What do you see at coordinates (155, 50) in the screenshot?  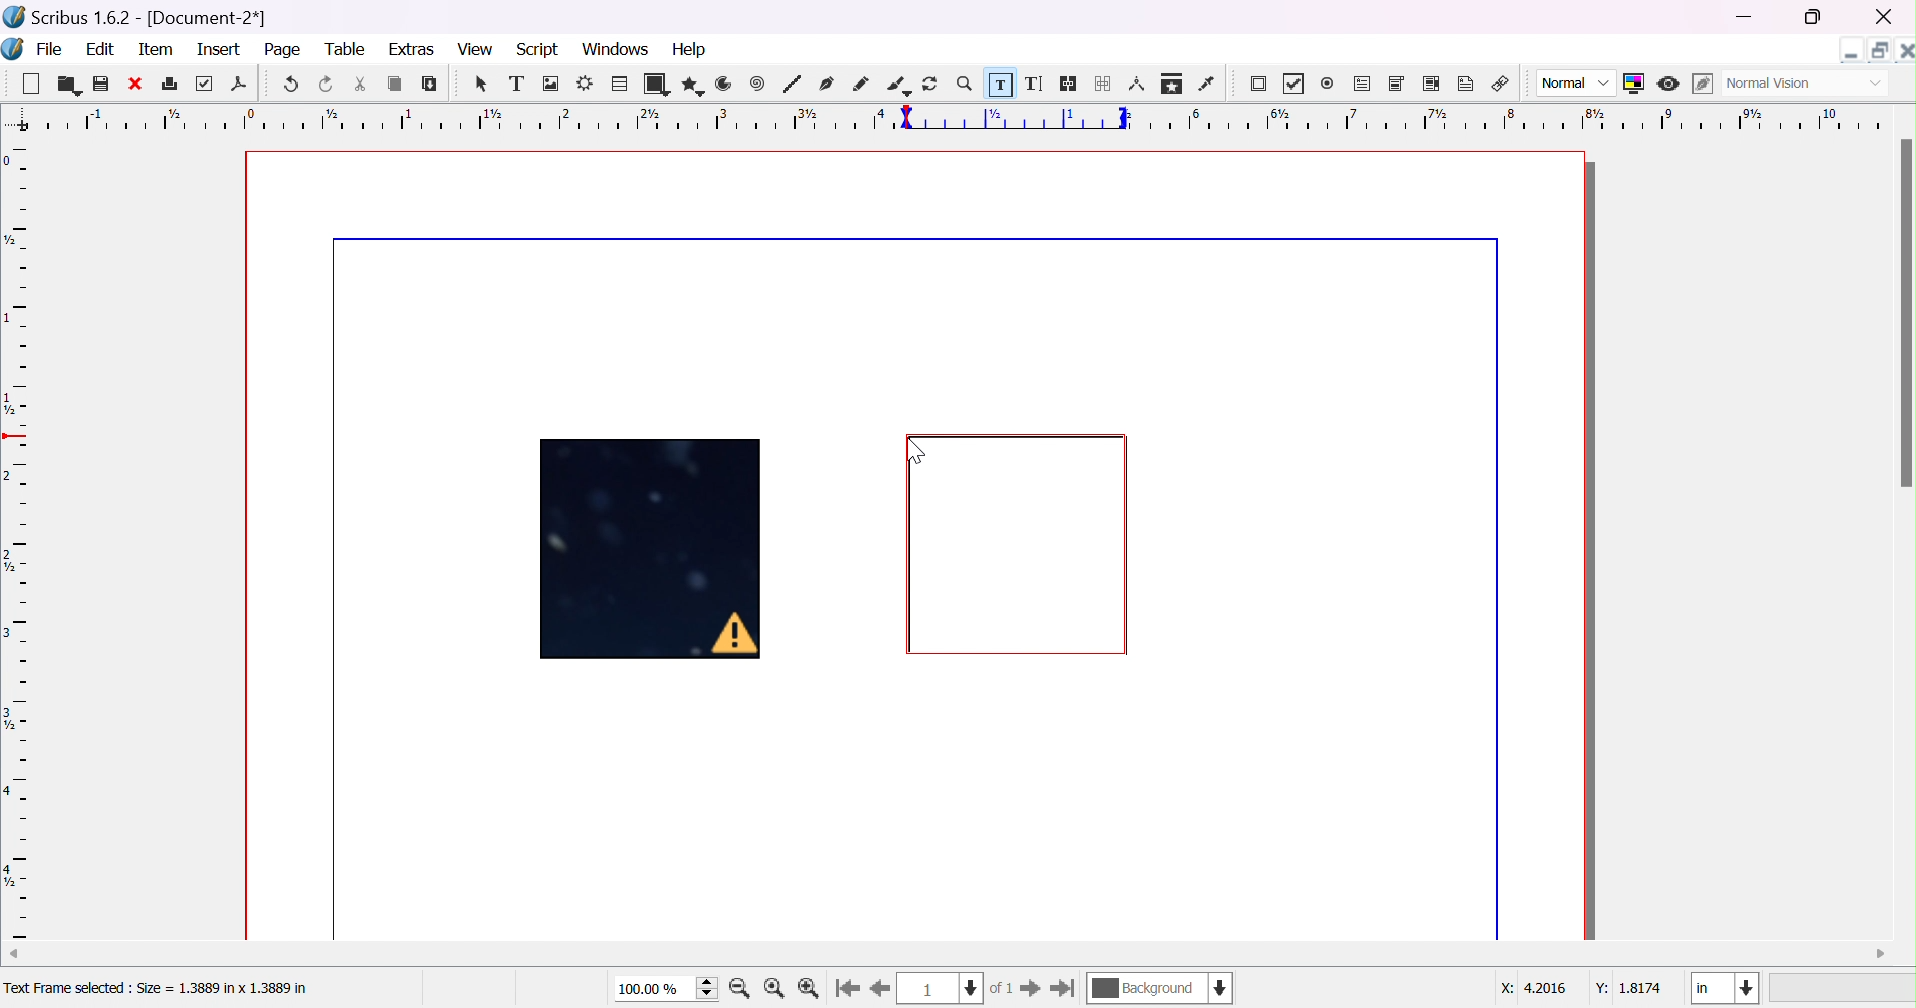 I see `item` at bounding box center [155, 50].